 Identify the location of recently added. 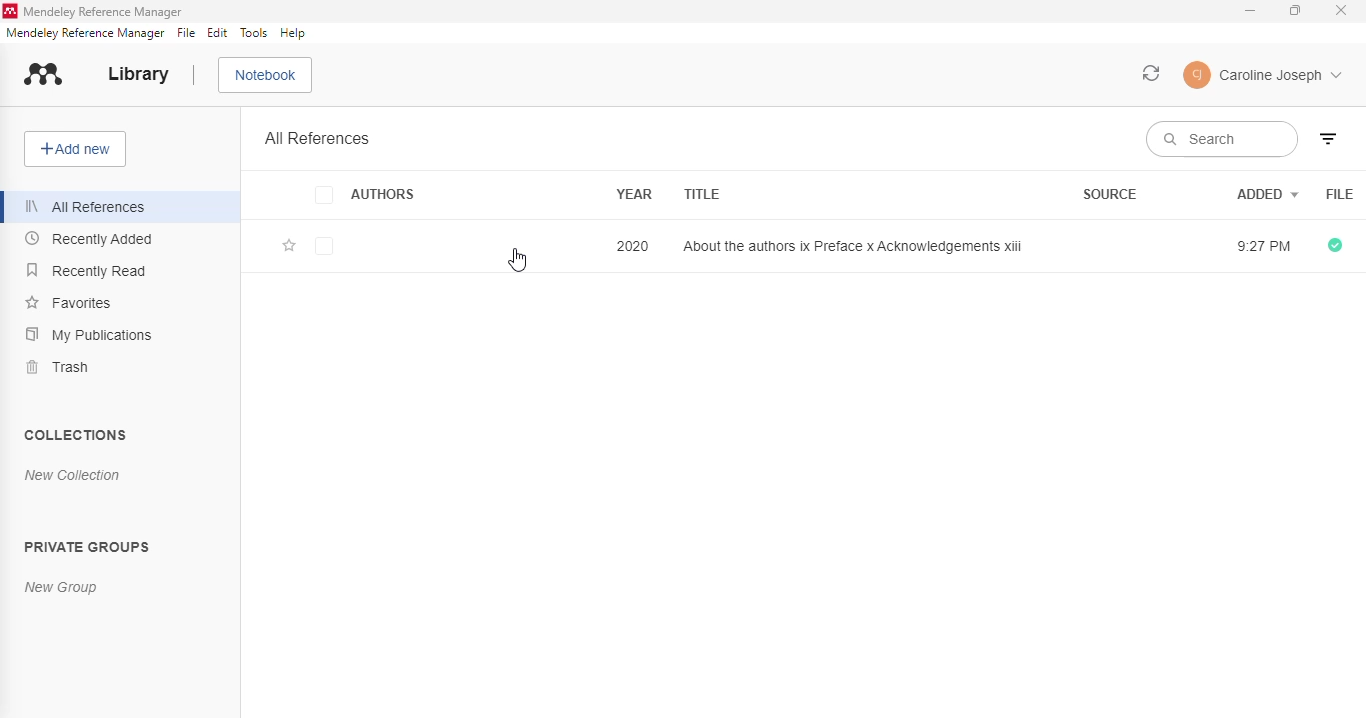
(91, 239).